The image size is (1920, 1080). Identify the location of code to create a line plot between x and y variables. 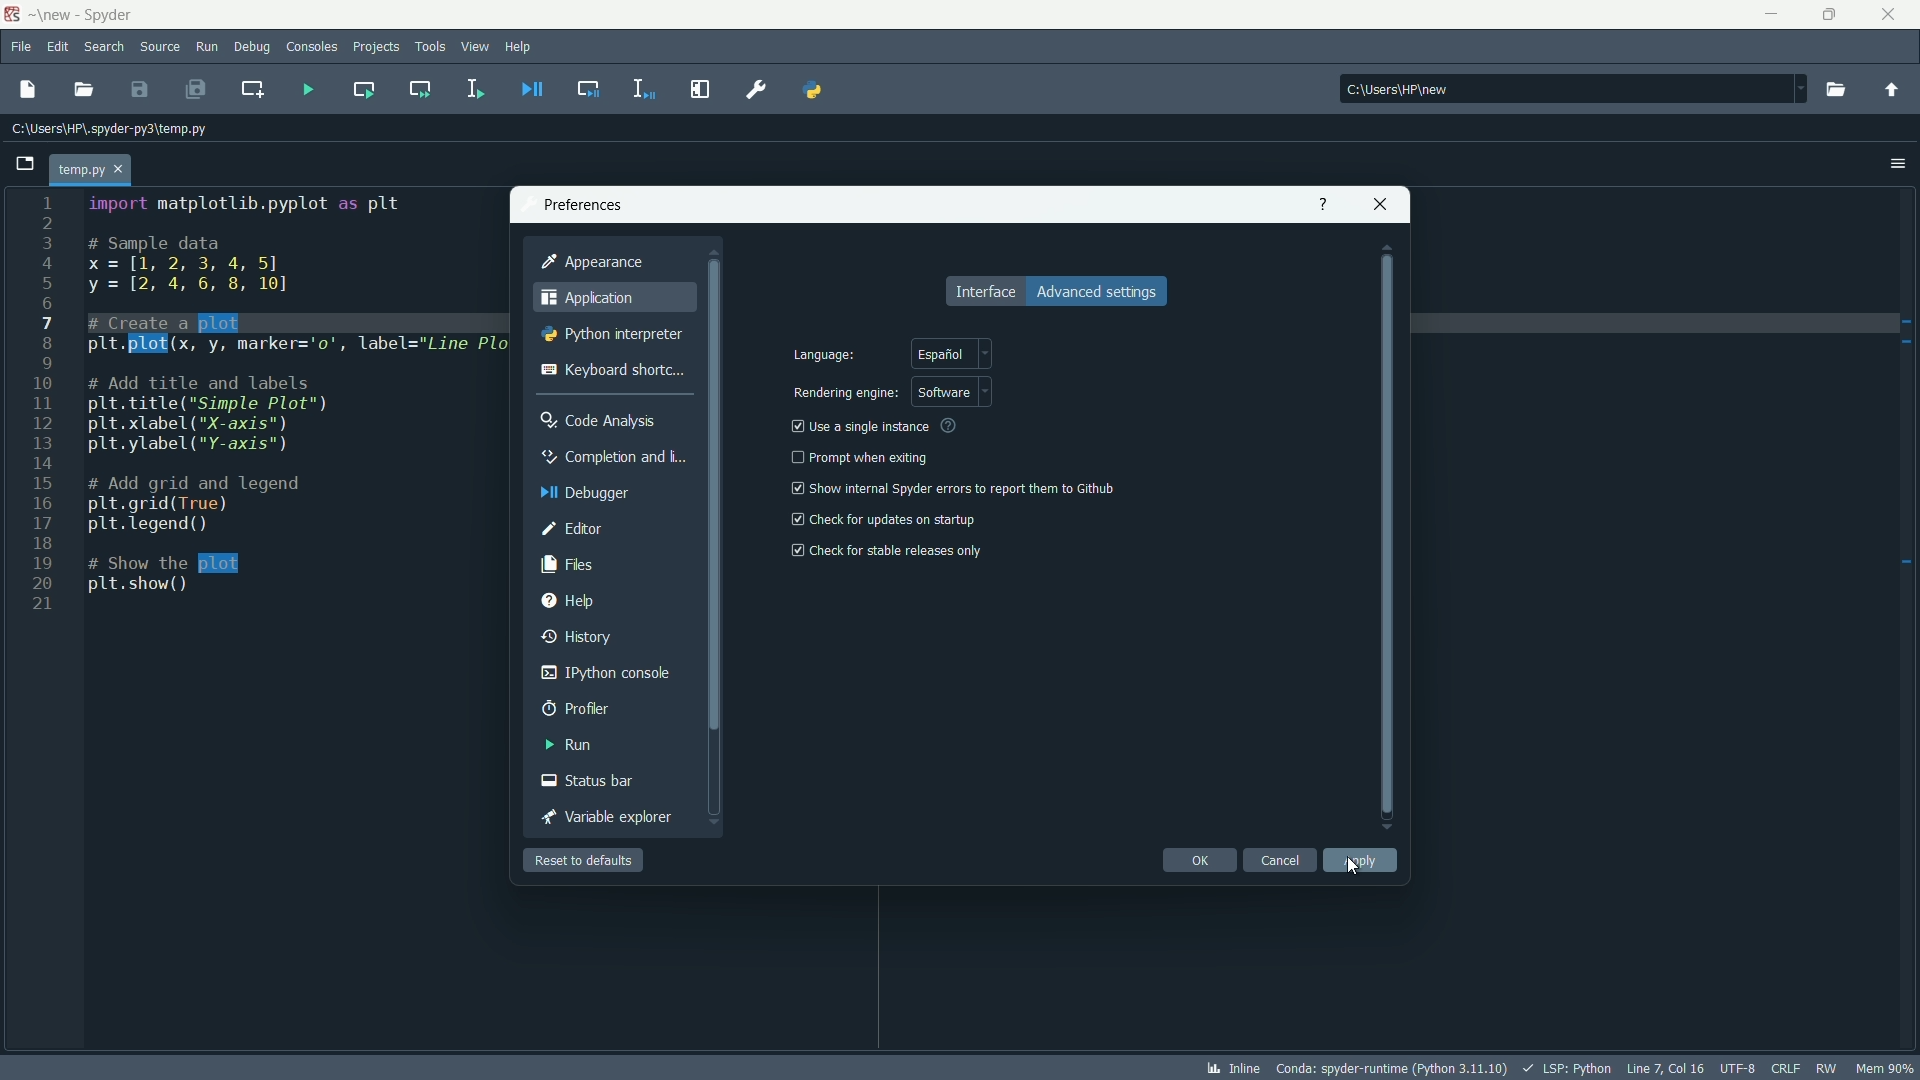
(274, 397).